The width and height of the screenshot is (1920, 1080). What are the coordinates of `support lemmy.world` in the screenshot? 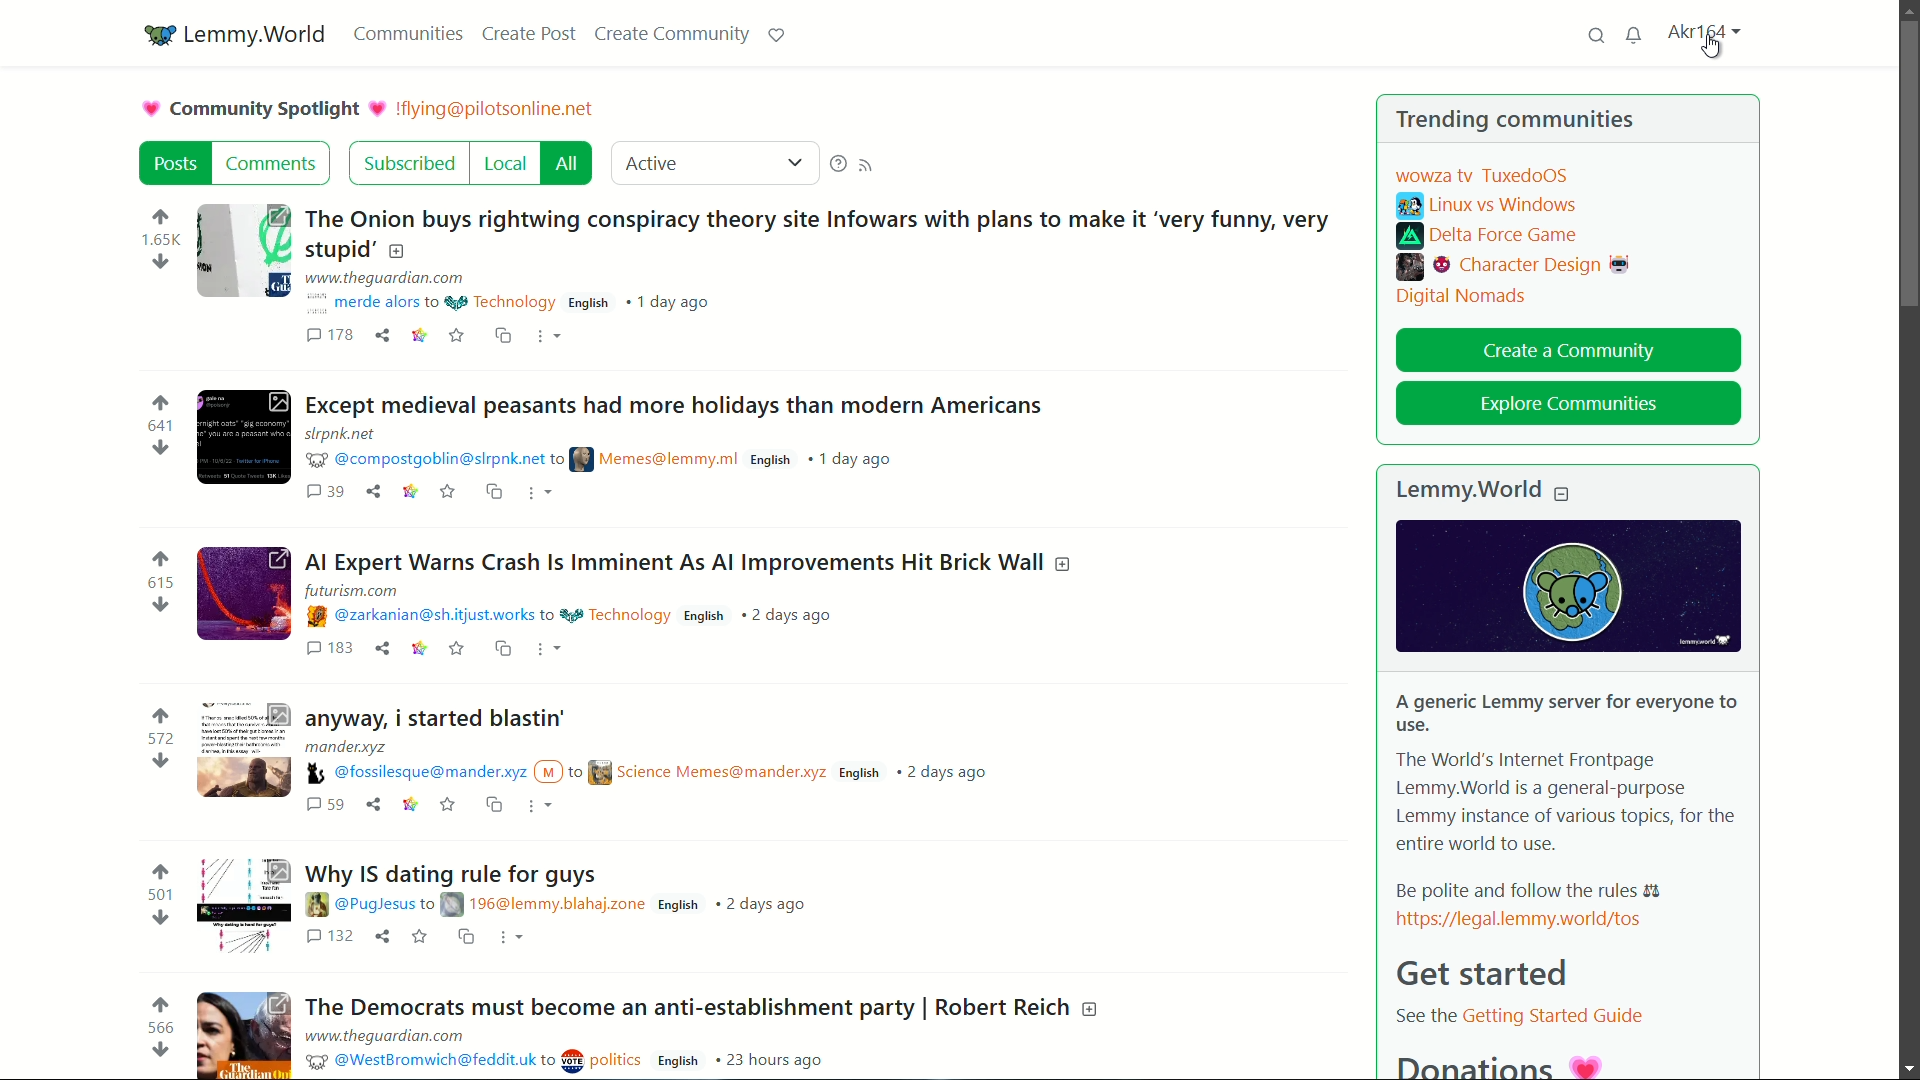 It's located at (777, 35).